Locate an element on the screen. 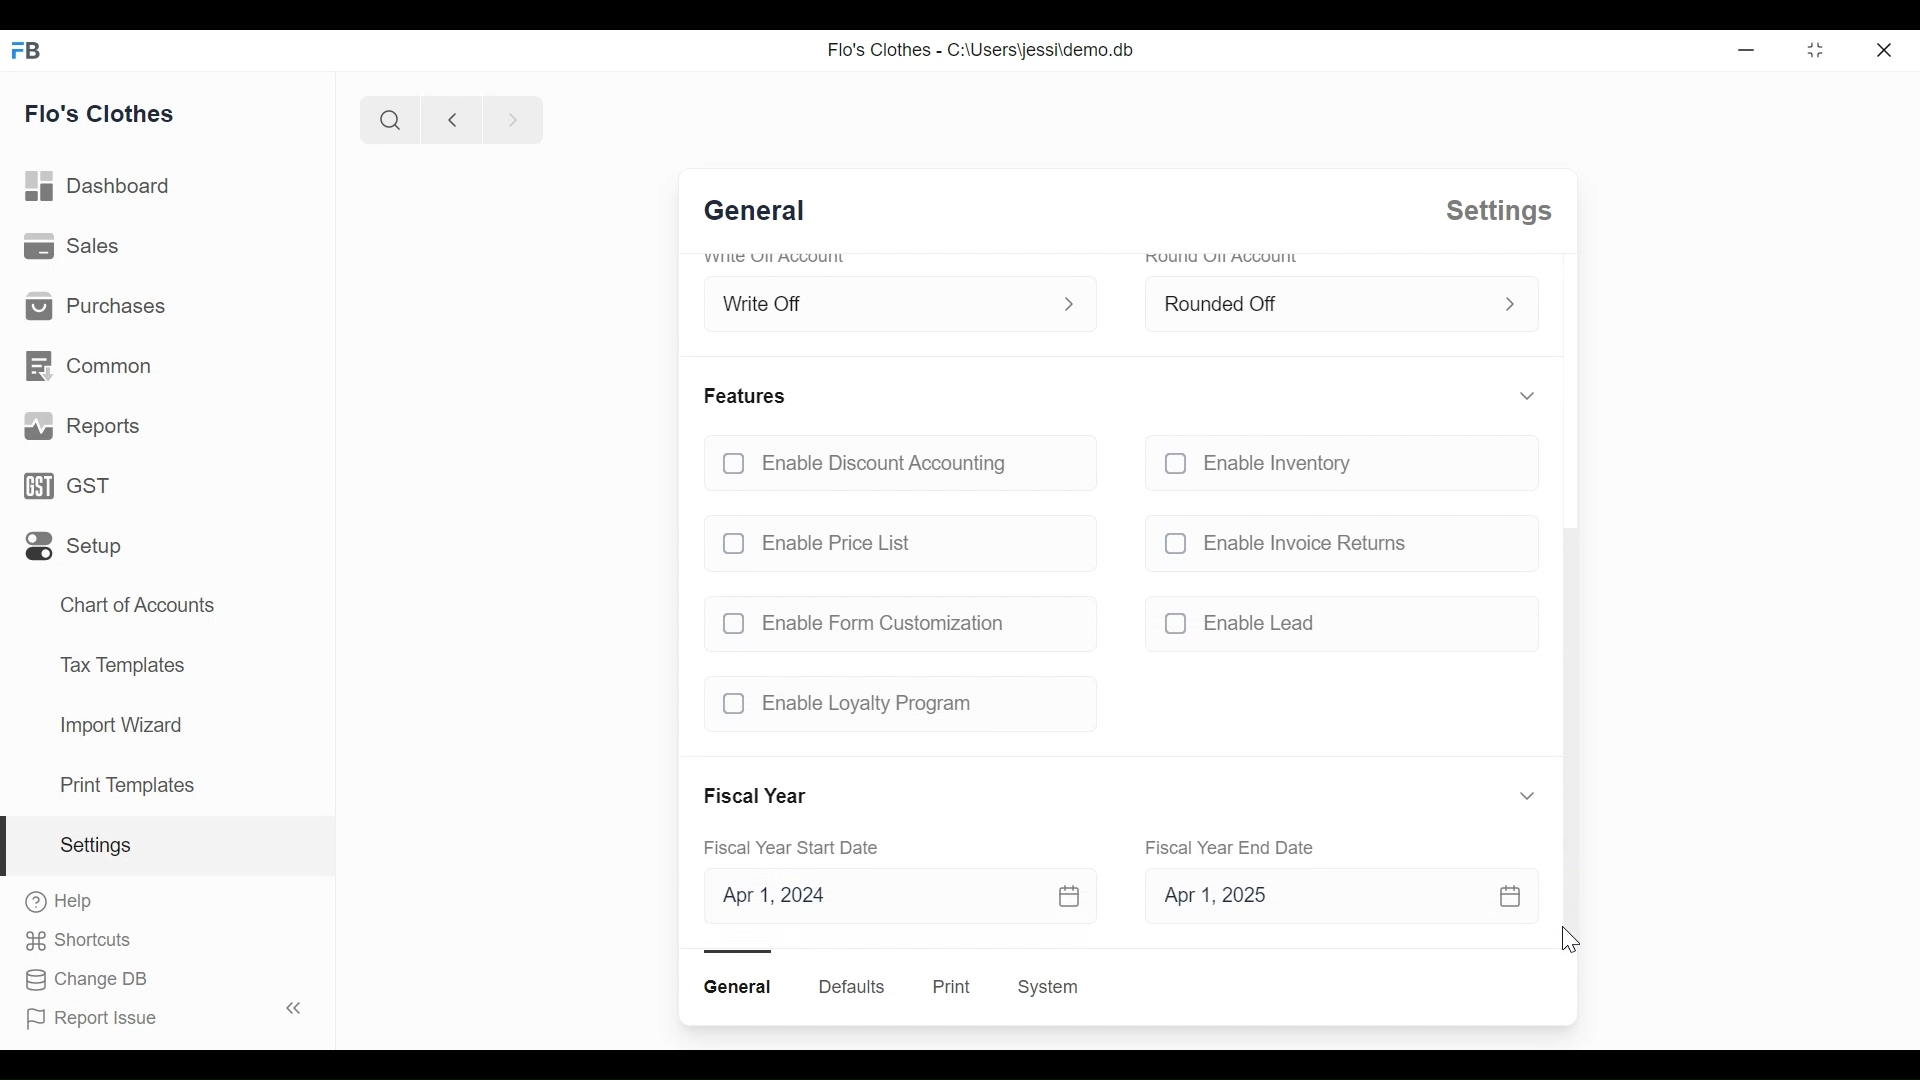  Dashboard is located at coordinates (98, 187).